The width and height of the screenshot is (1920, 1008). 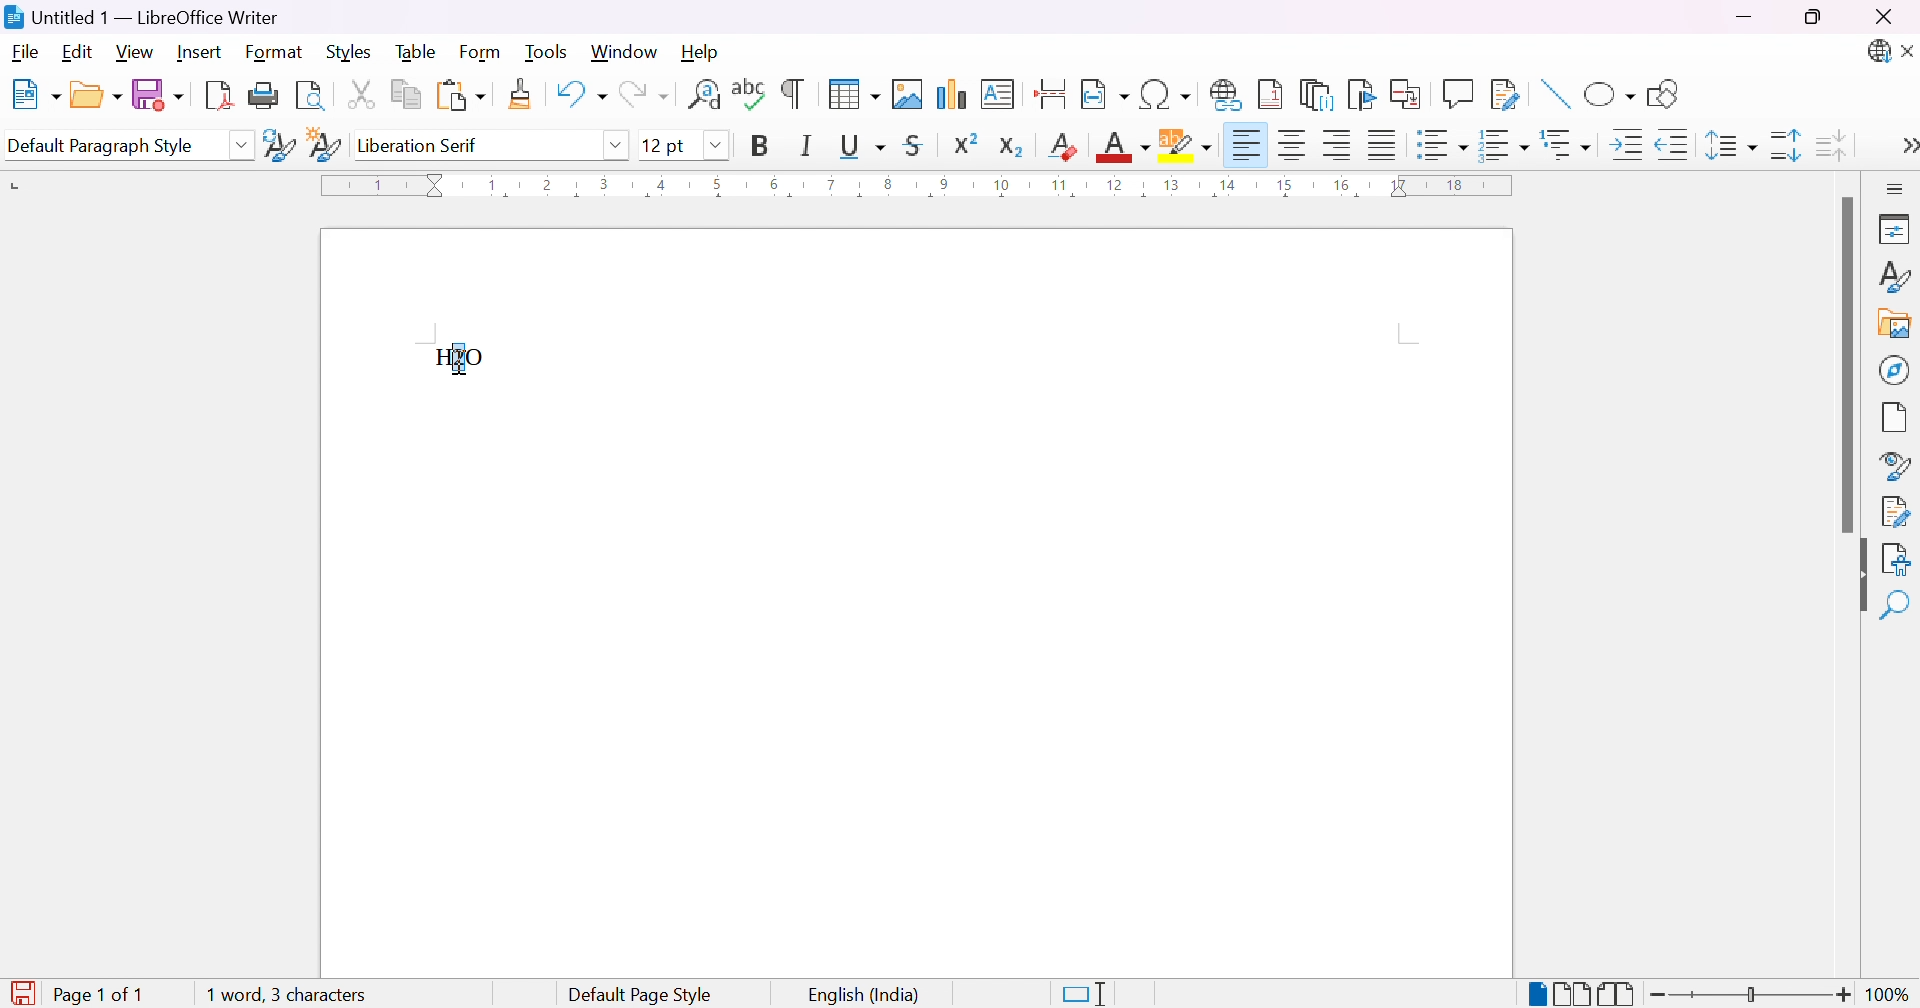 What do you see at coordinates (1167, 95) in the screenshot?
I see `Insert special characters` at bounding box center [1167, 95].